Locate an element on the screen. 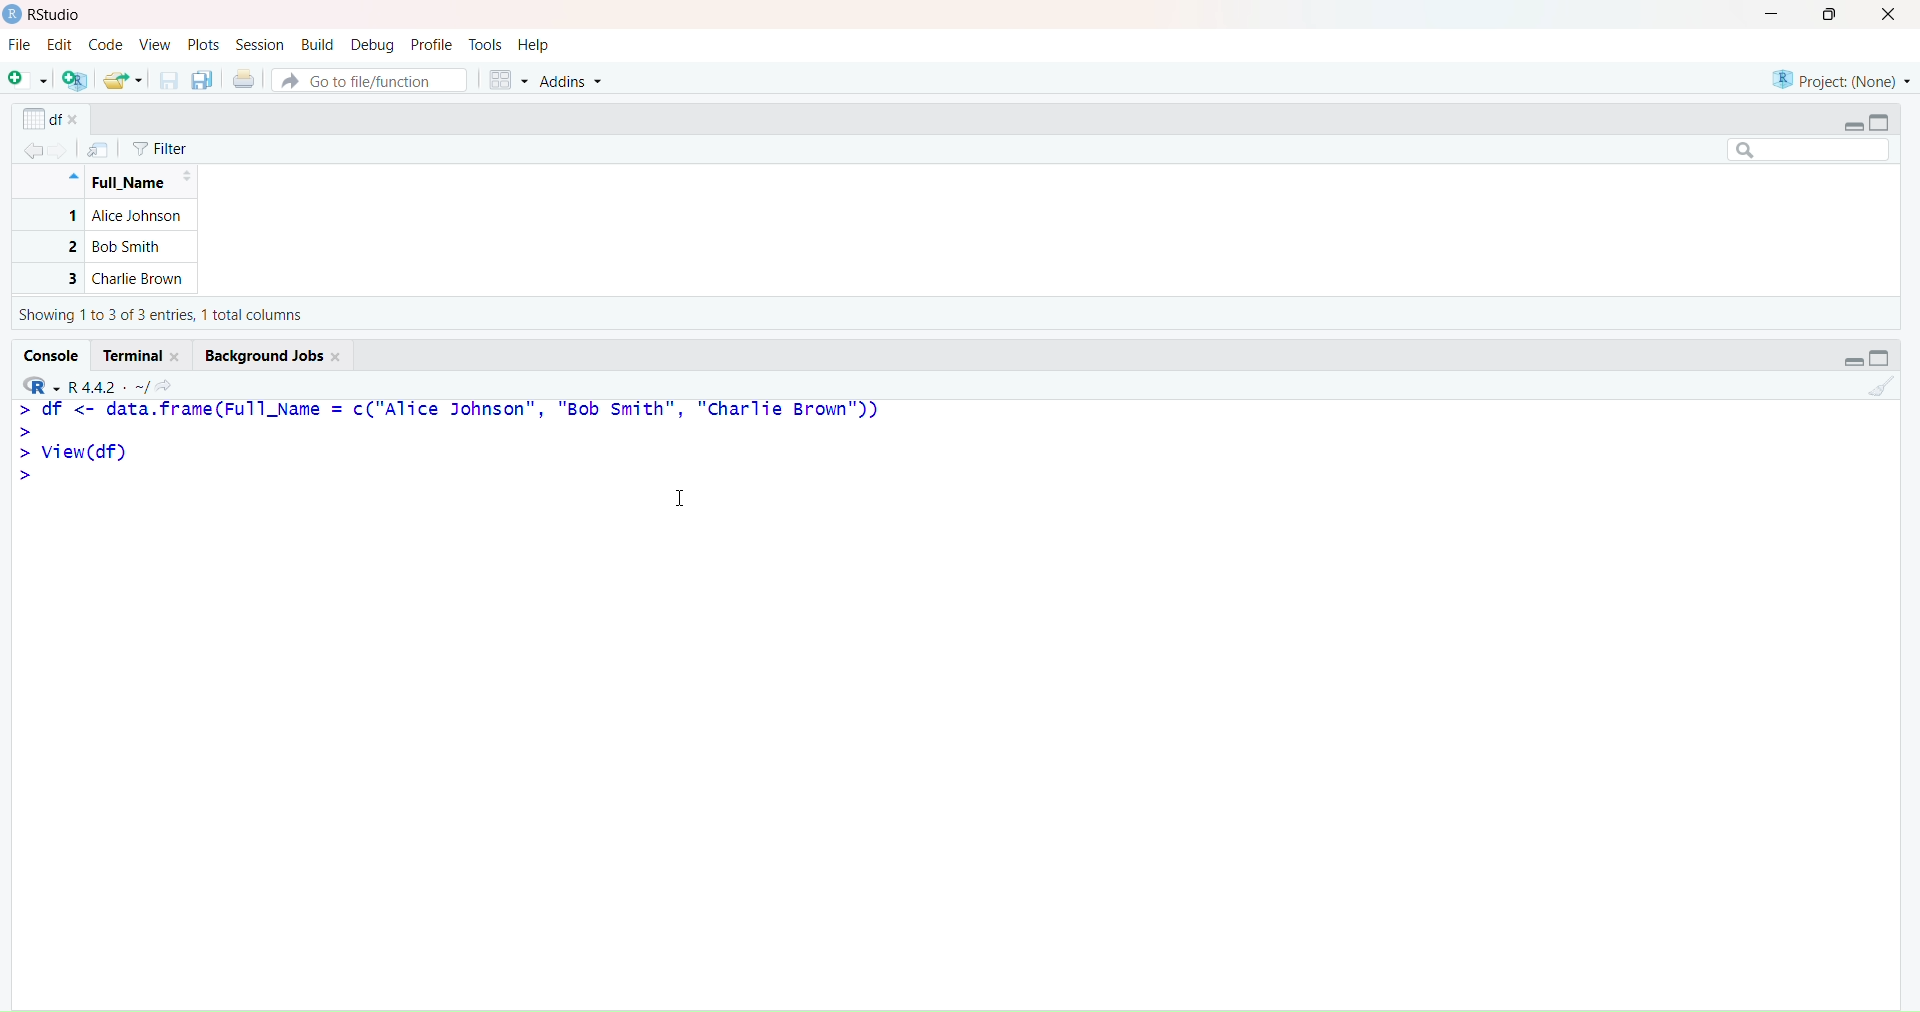 The width and height of the screenshot is (1920, 1012). Maximize is located at coordinates (1830, 18).